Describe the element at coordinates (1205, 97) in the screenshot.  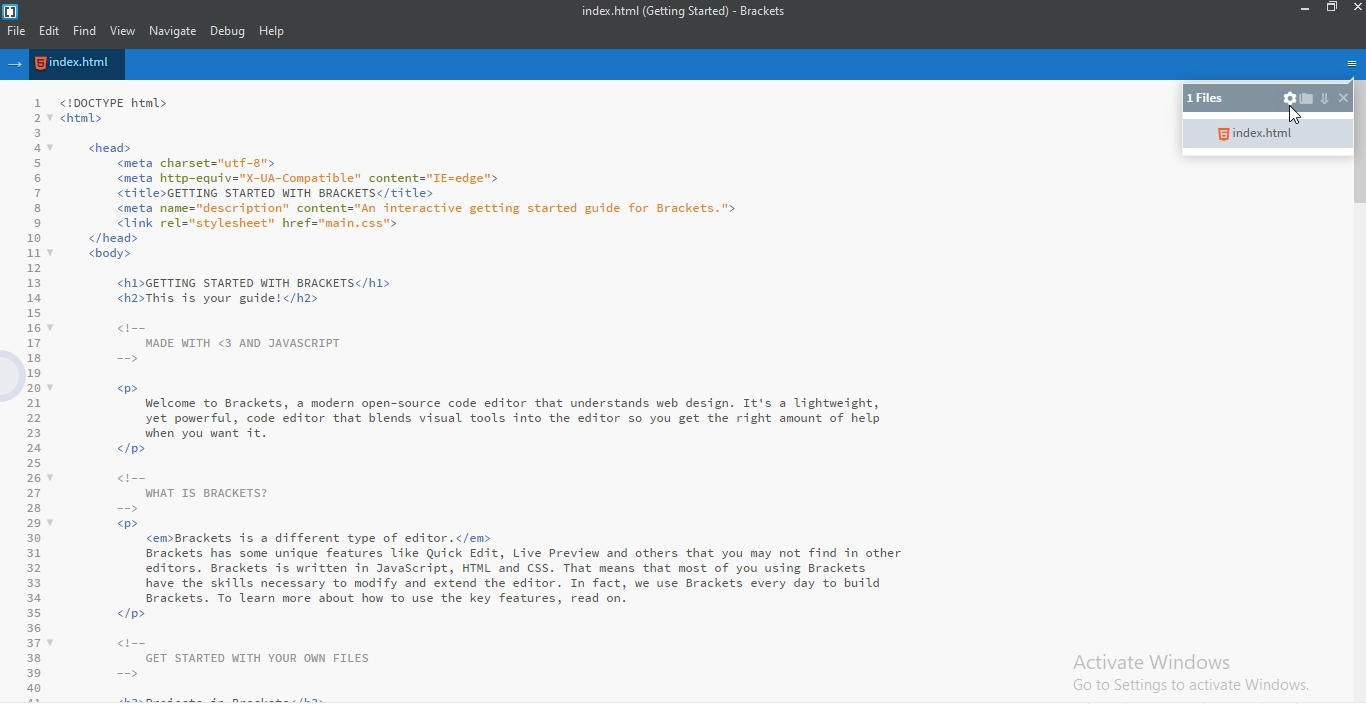
I see `1 files` at that location.